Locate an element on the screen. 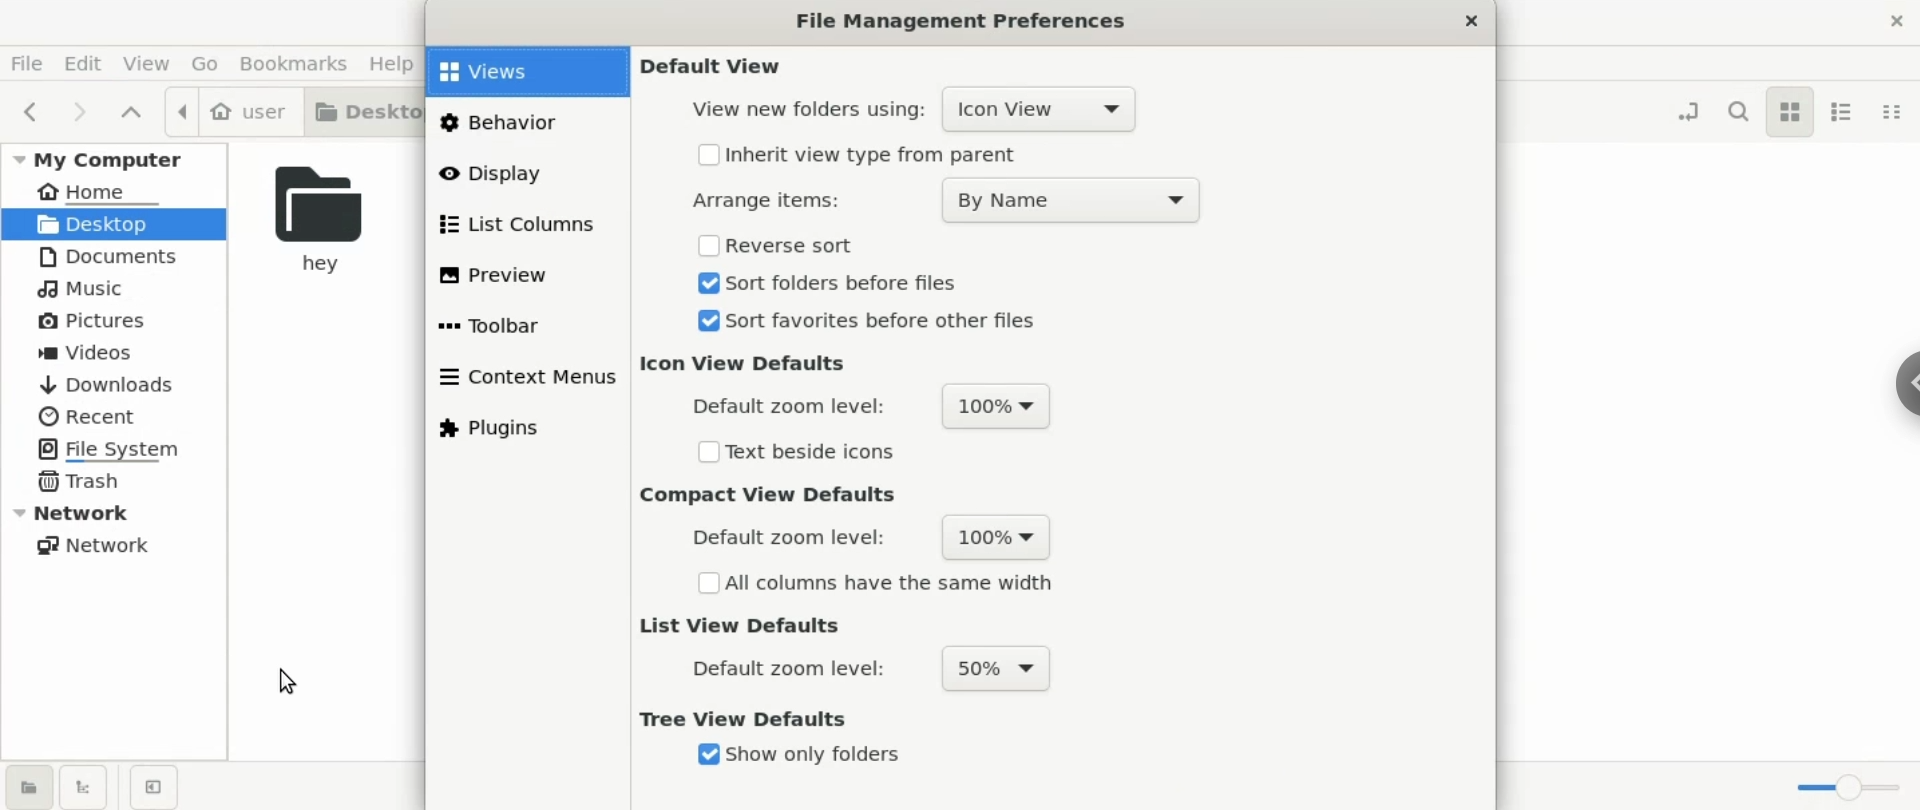 The image size is (1920, 810). user is located at coordinates (231, 109).